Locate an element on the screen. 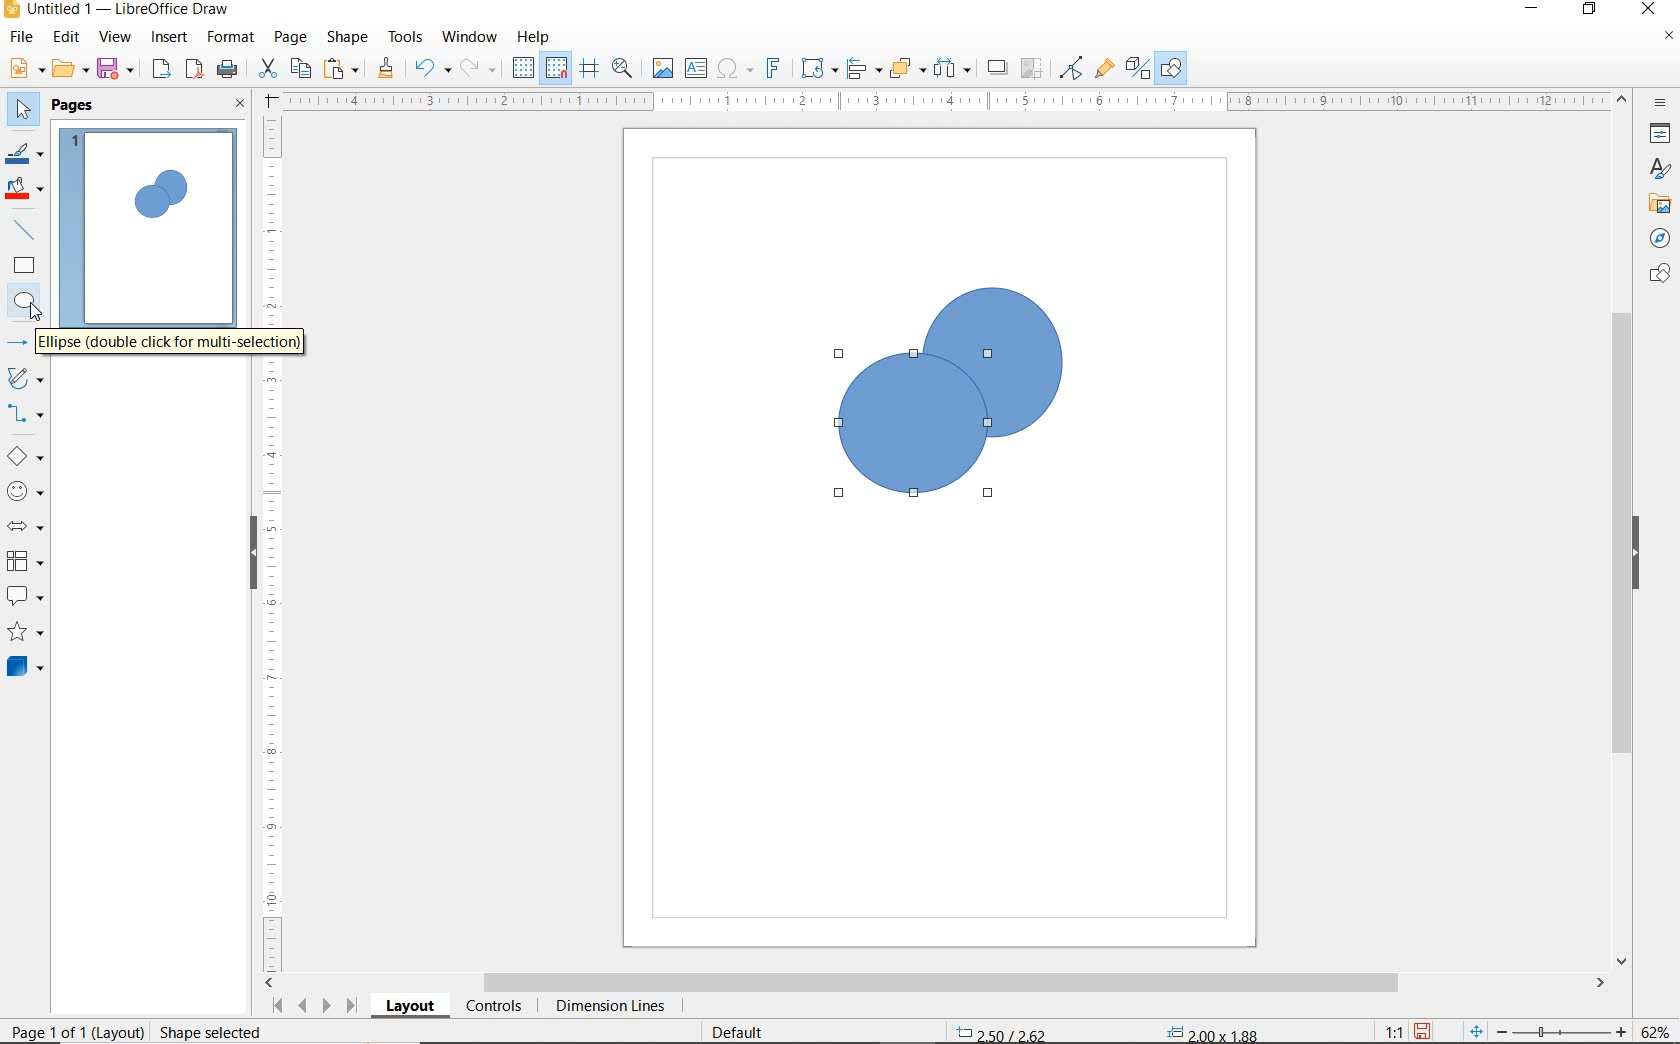 This screenshot has height=1044, width=1680. BLOCK ARROWS is located at coordinates (24, 523).